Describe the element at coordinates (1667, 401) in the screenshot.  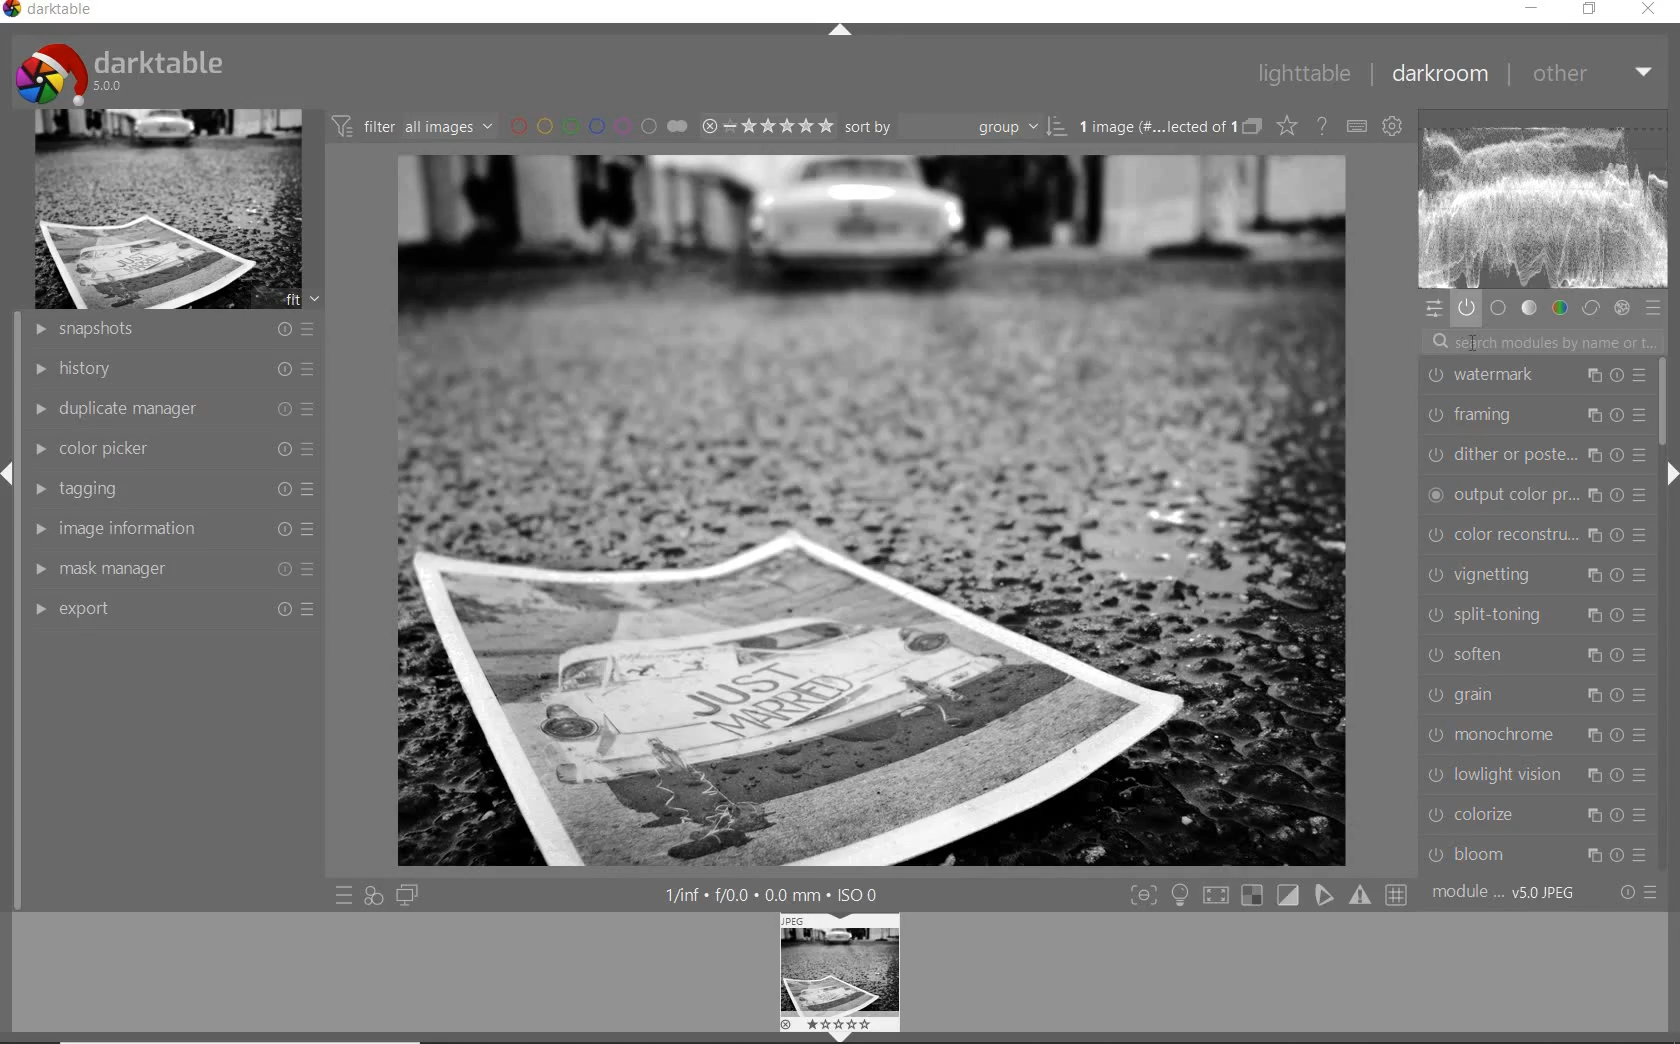
I see `scollbar` at that location.